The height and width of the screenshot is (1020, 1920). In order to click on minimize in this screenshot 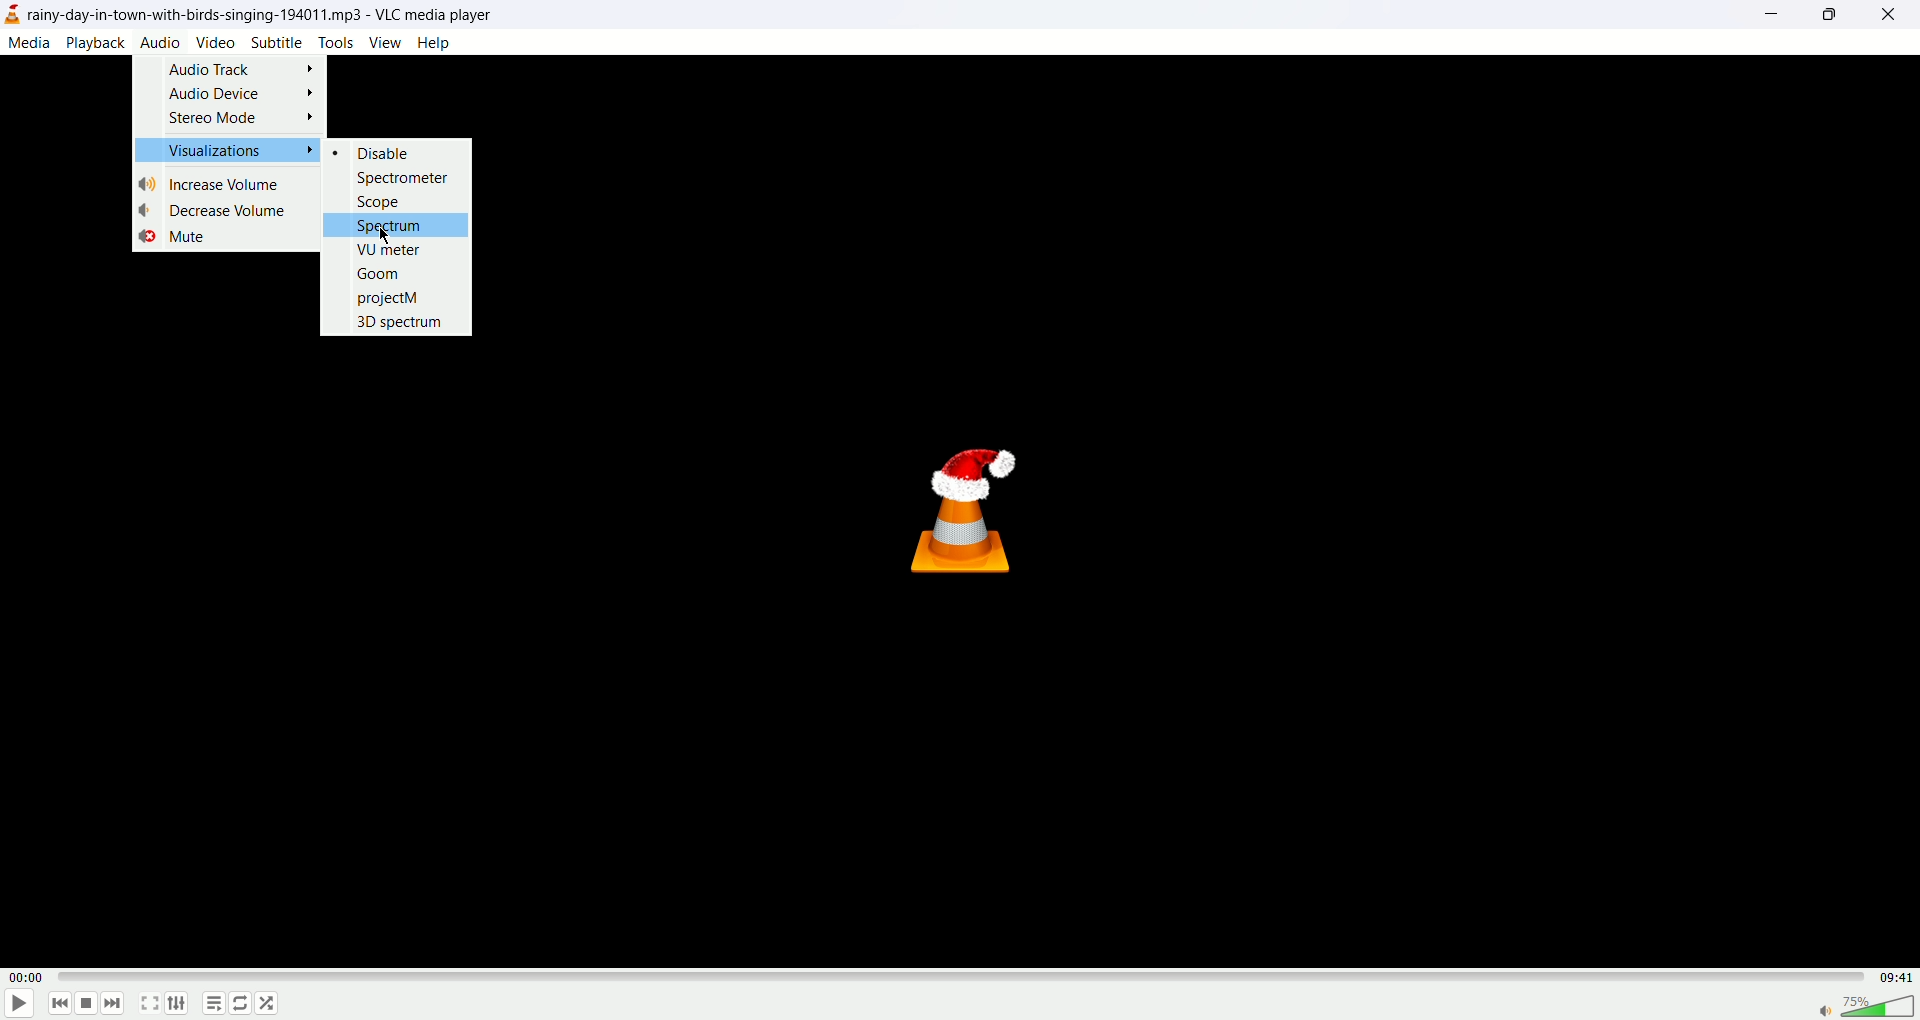, I will do `click(1772, 17)`.